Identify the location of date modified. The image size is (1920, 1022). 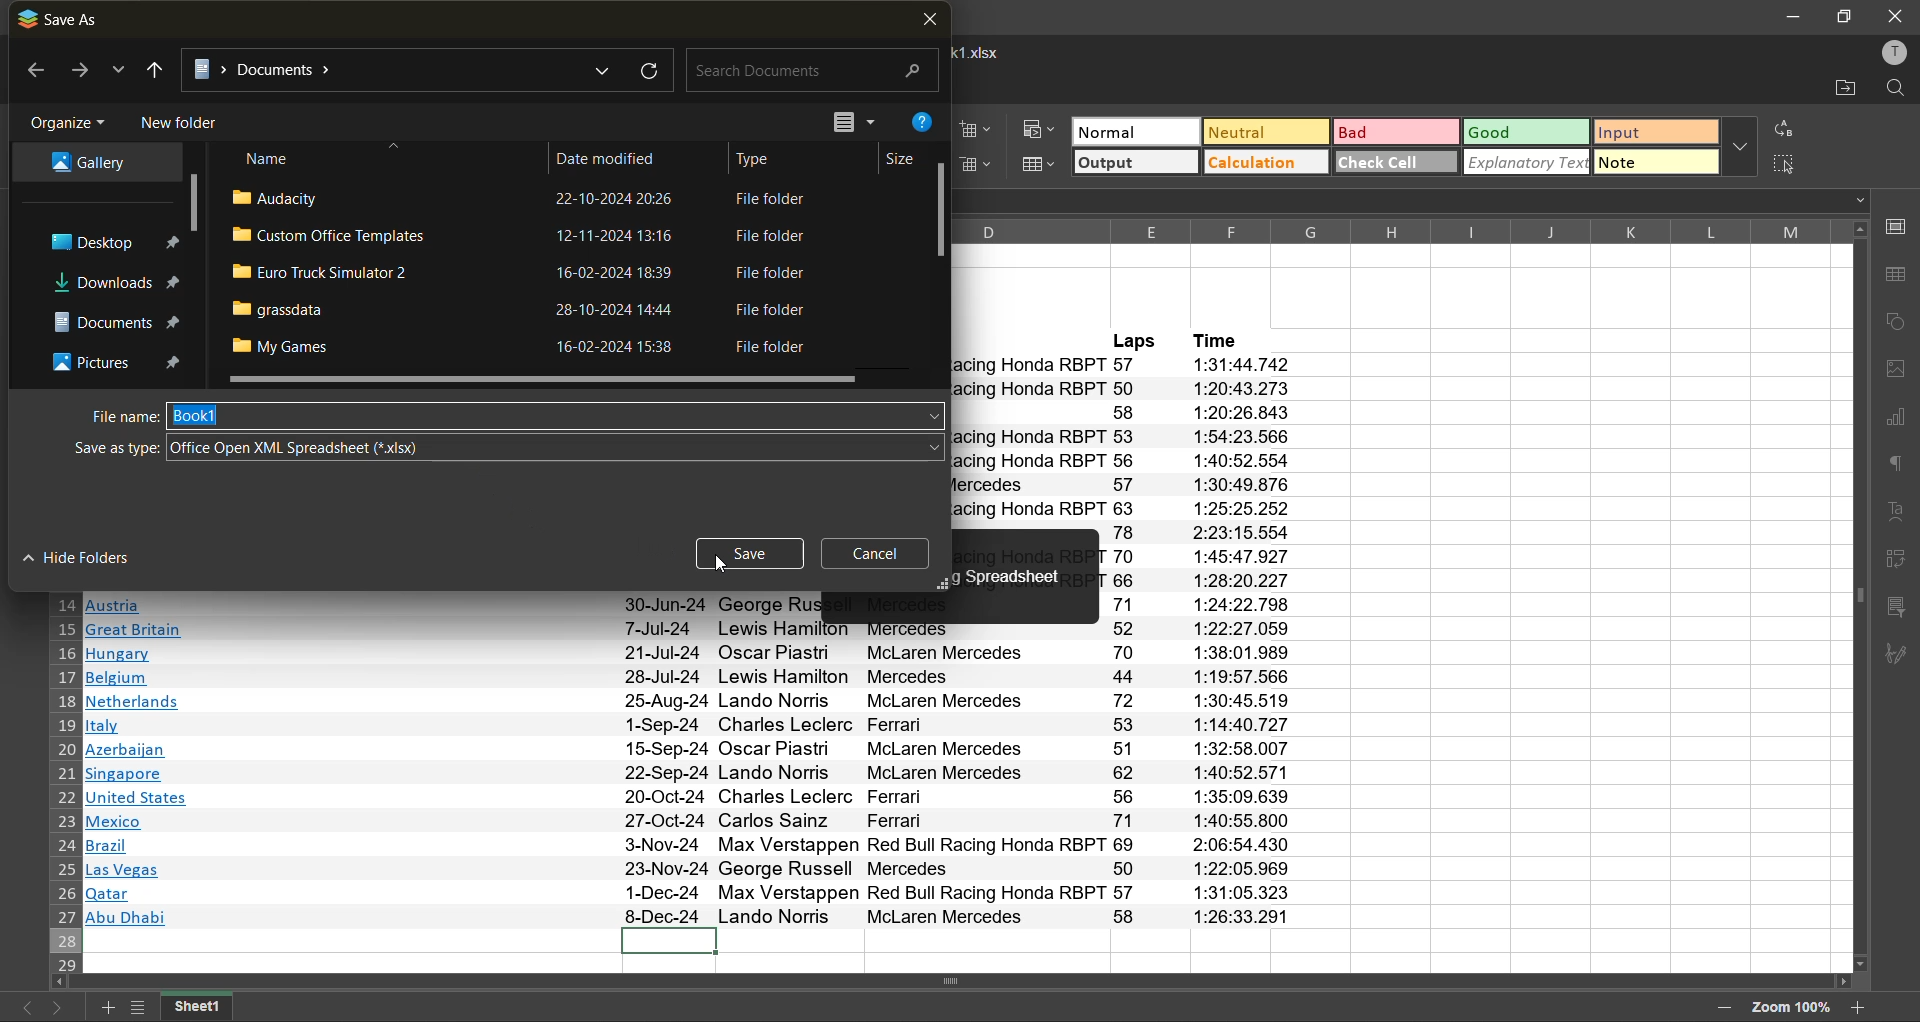
(613, 158).